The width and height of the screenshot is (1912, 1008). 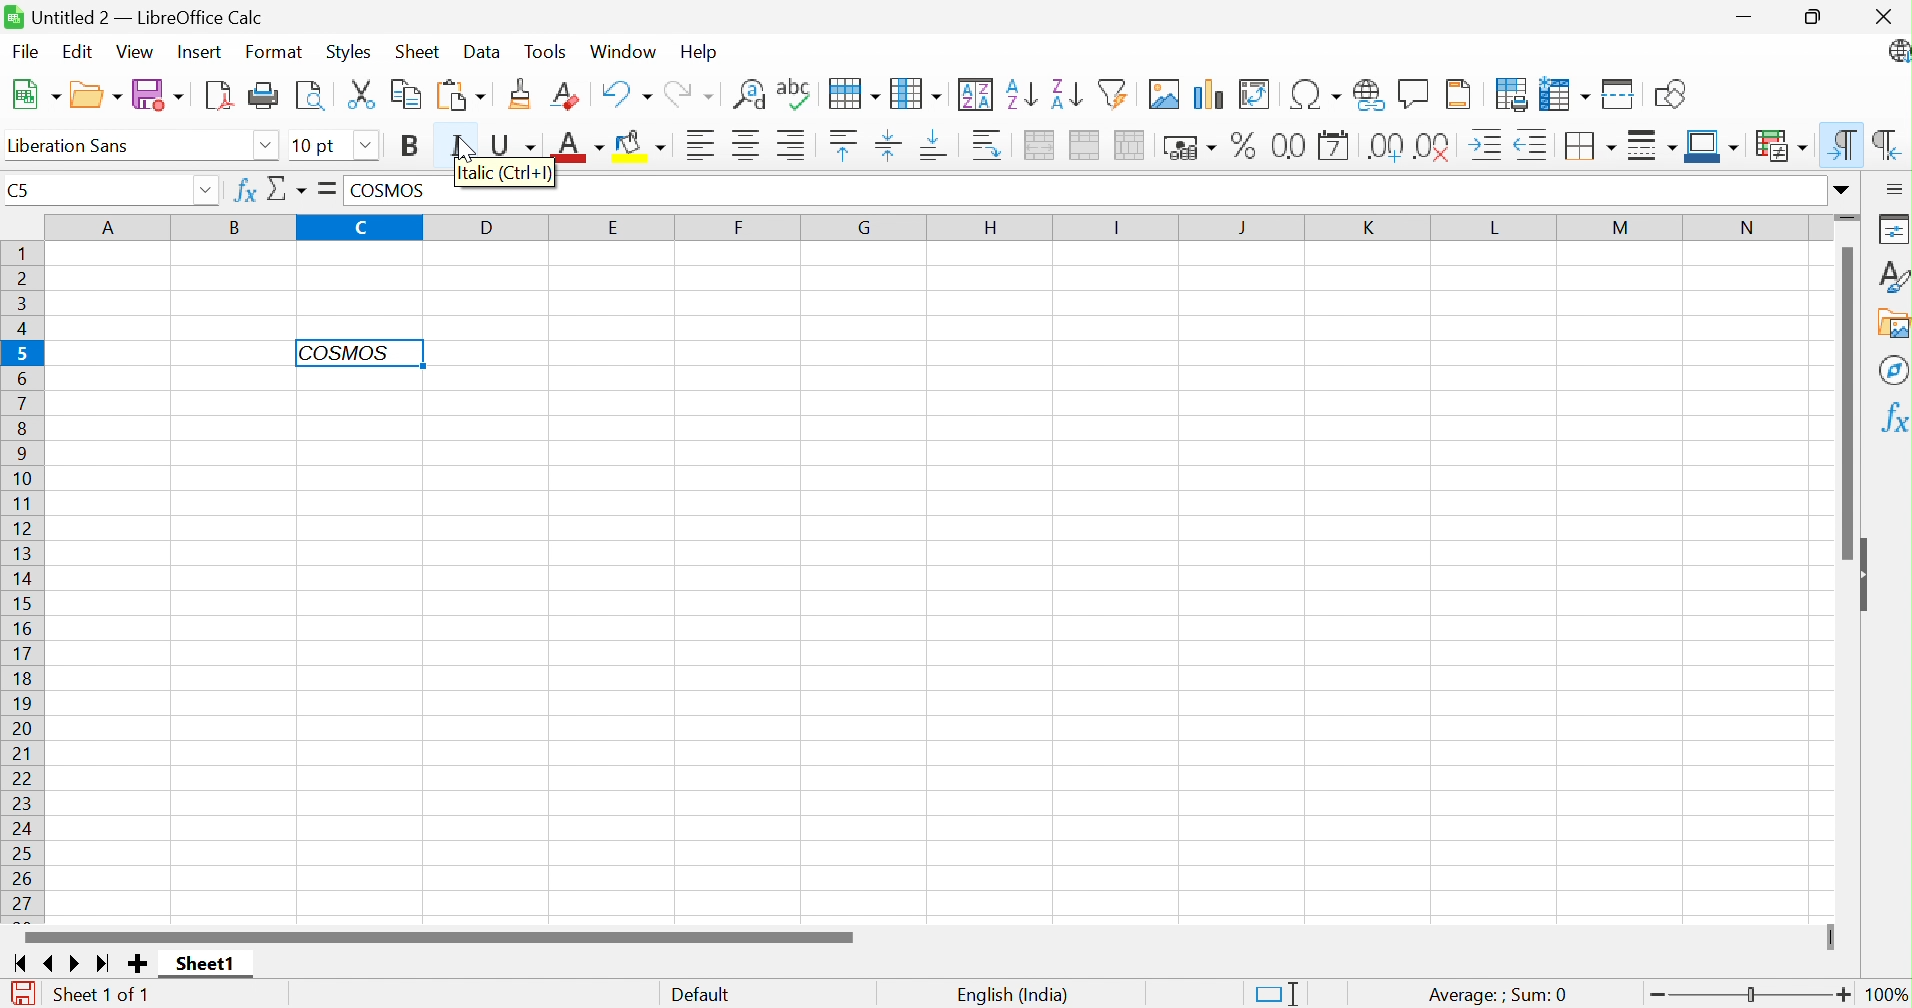 I want to click on Font name, so click(x=66, y=146).